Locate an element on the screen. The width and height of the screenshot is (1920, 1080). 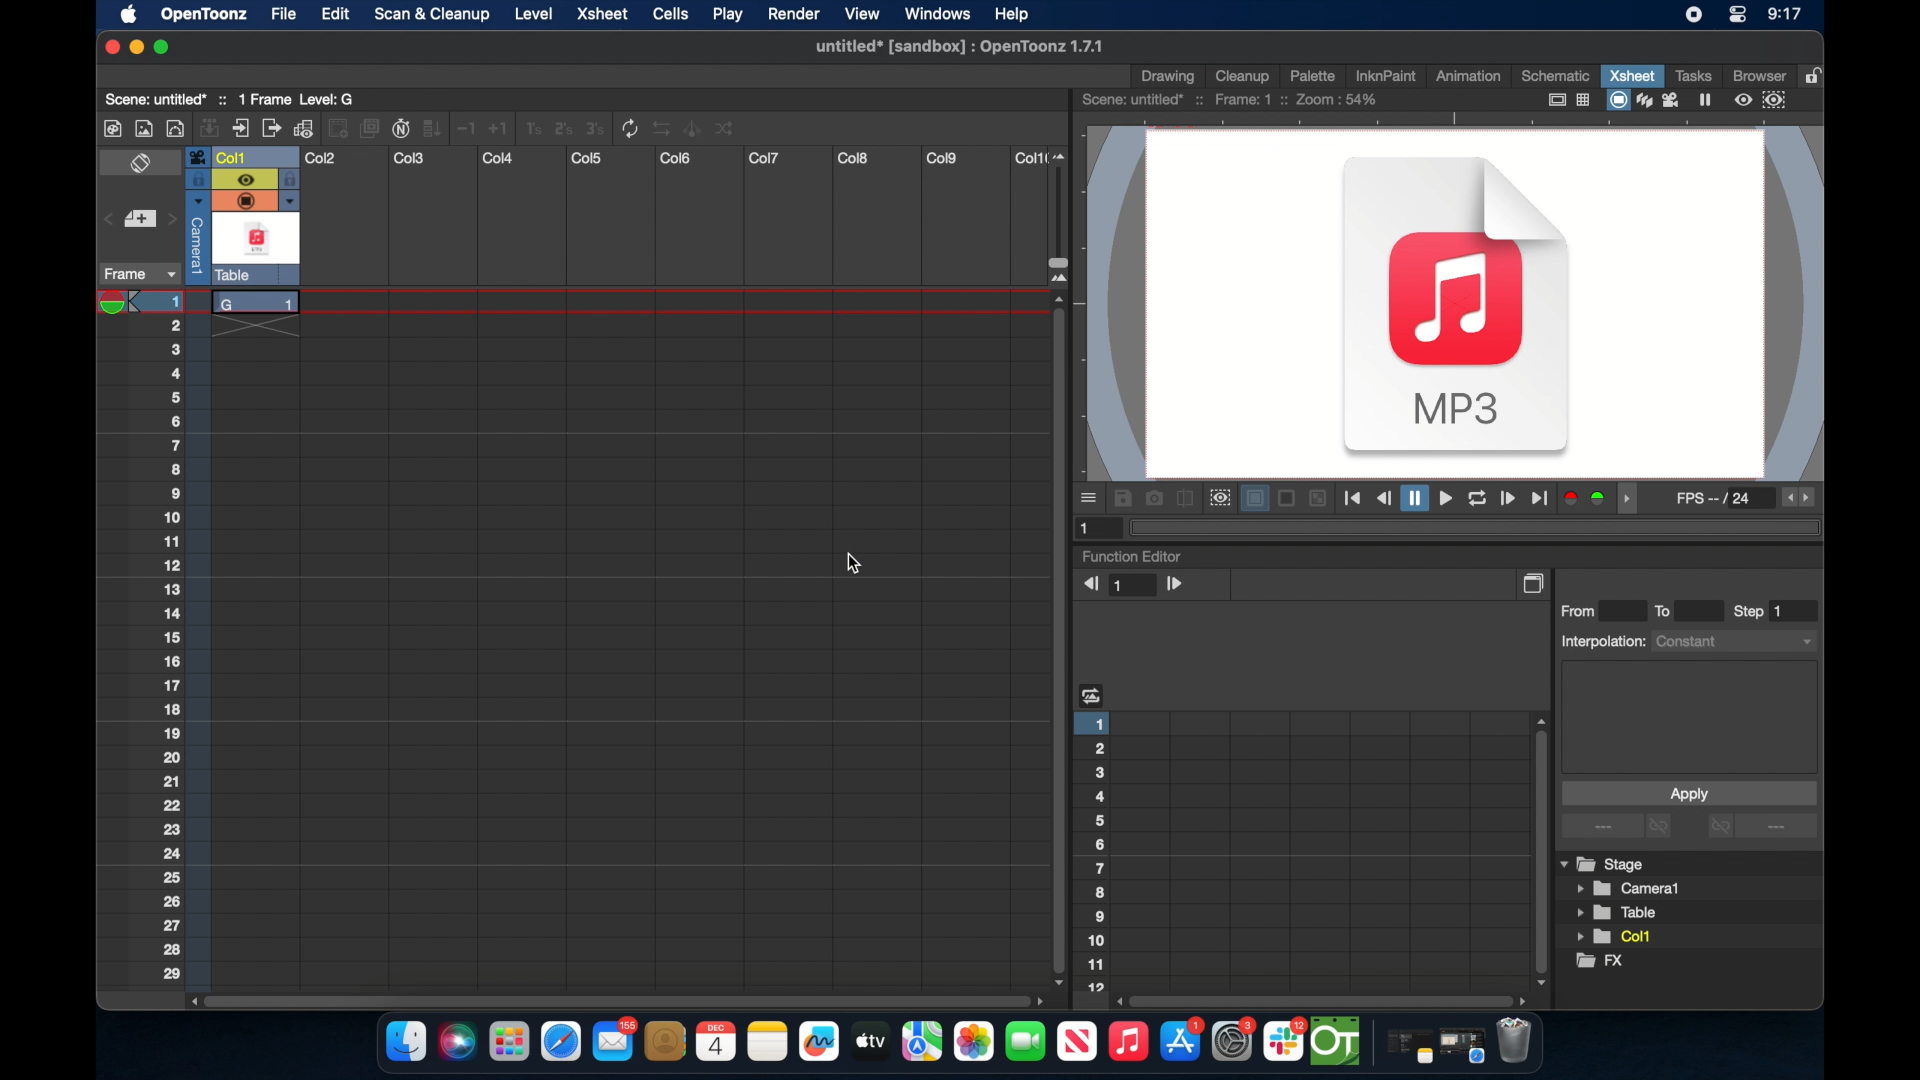
more  options is located at coordinates (1619, 827).